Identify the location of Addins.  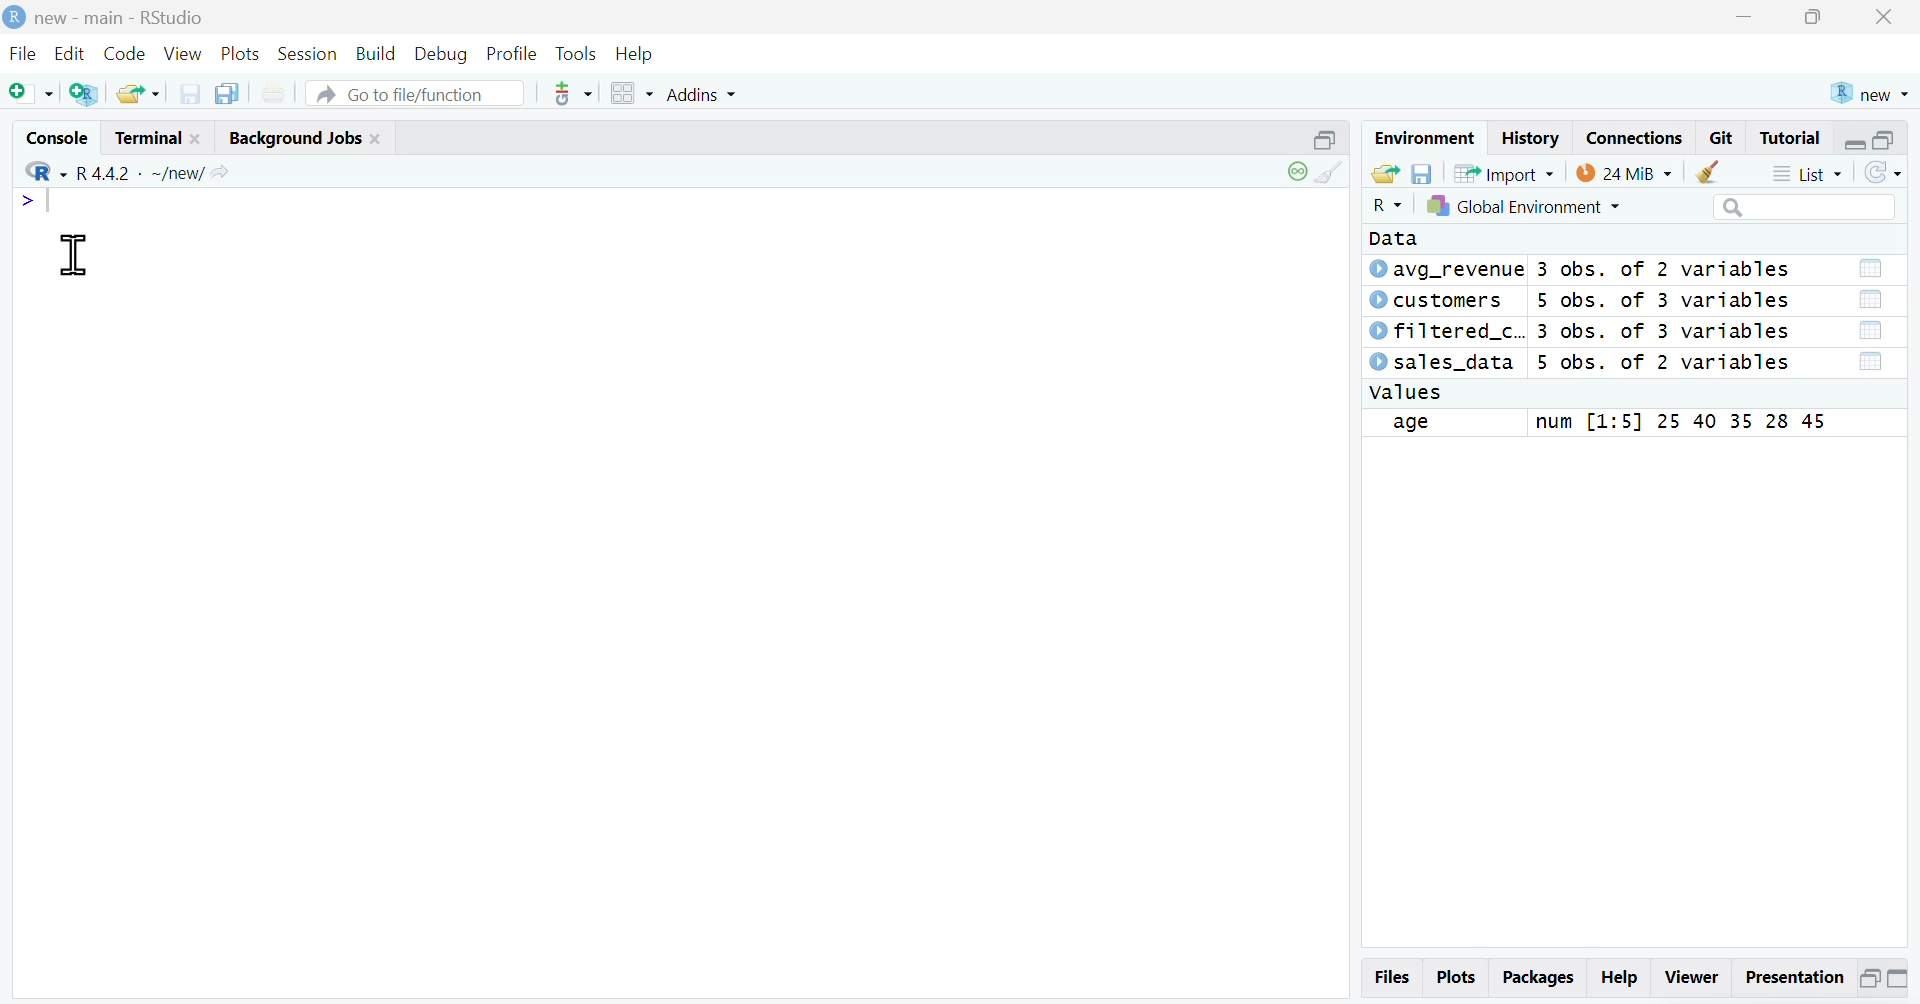
(698, 94).